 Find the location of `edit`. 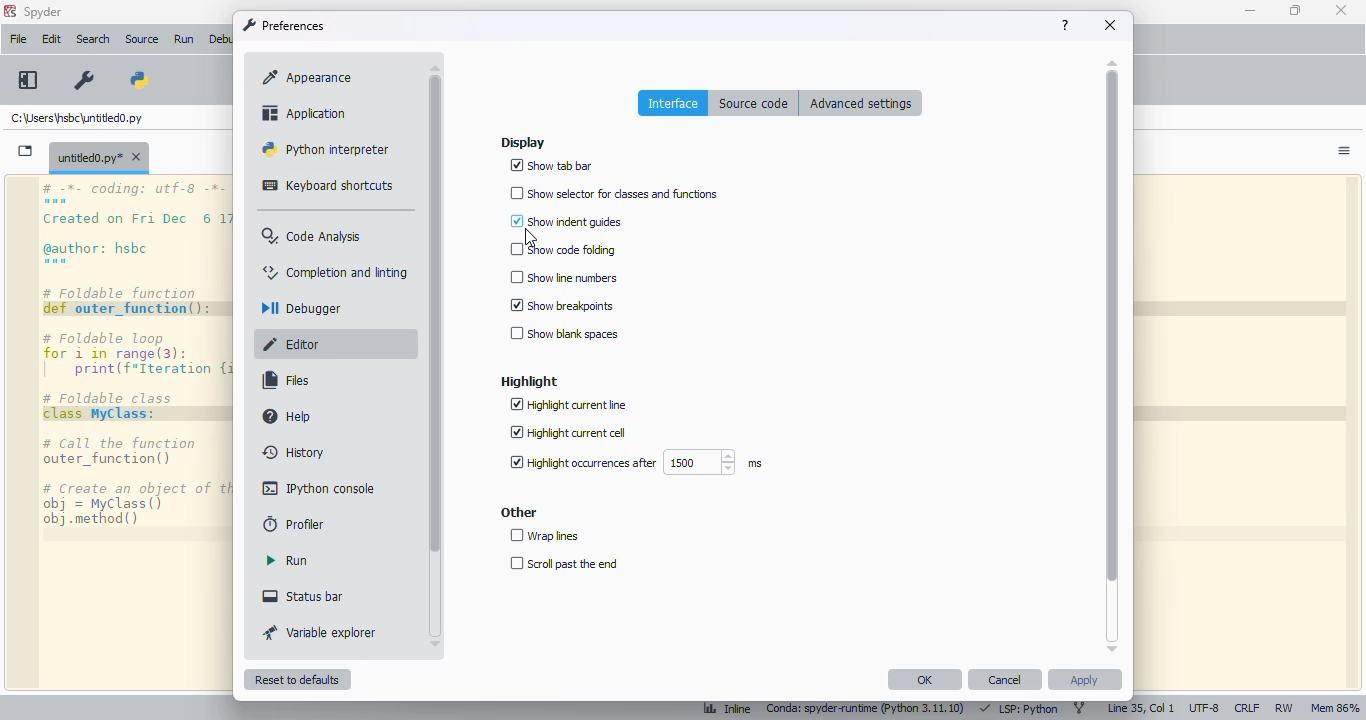

edit is located at coordinates (52, 39).